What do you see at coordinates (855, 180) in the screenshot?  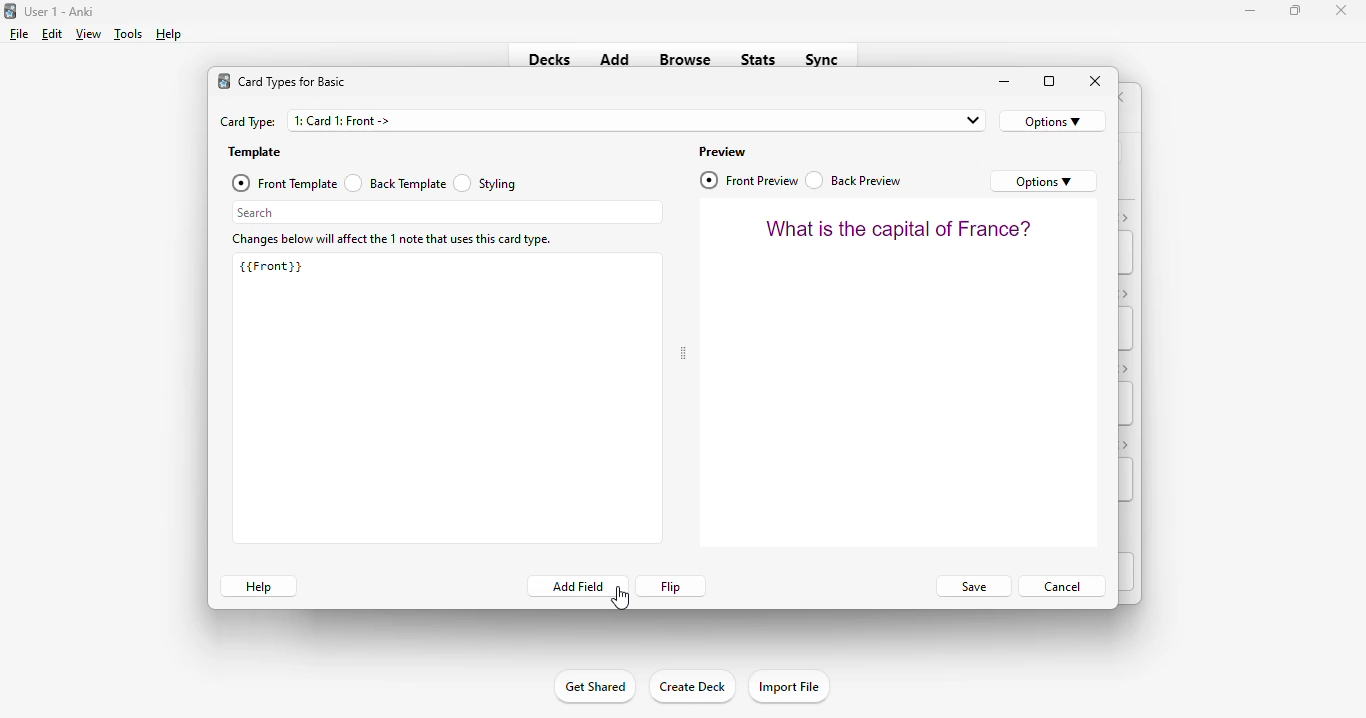 I see `back preview` at bounding box center [855, 180].